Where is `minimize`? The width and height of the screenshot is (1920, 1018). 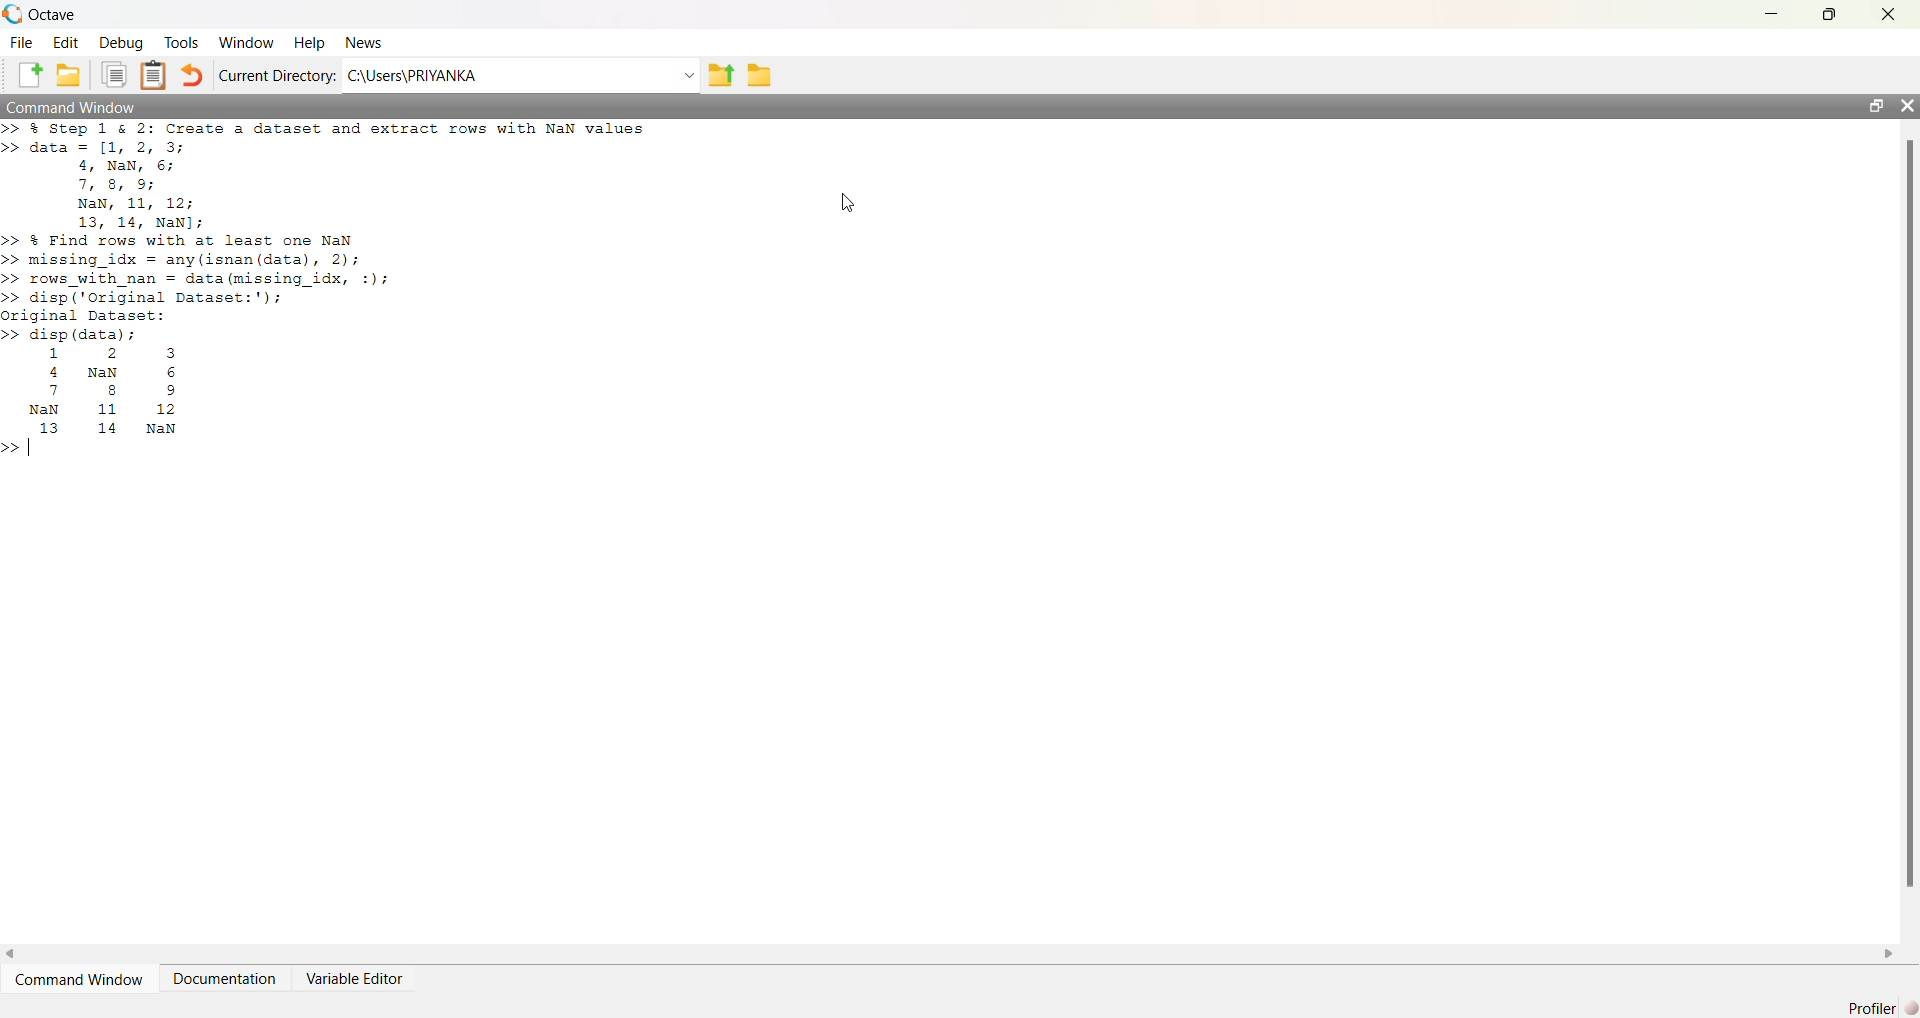 minimize is located at coordinates (1772, 14).